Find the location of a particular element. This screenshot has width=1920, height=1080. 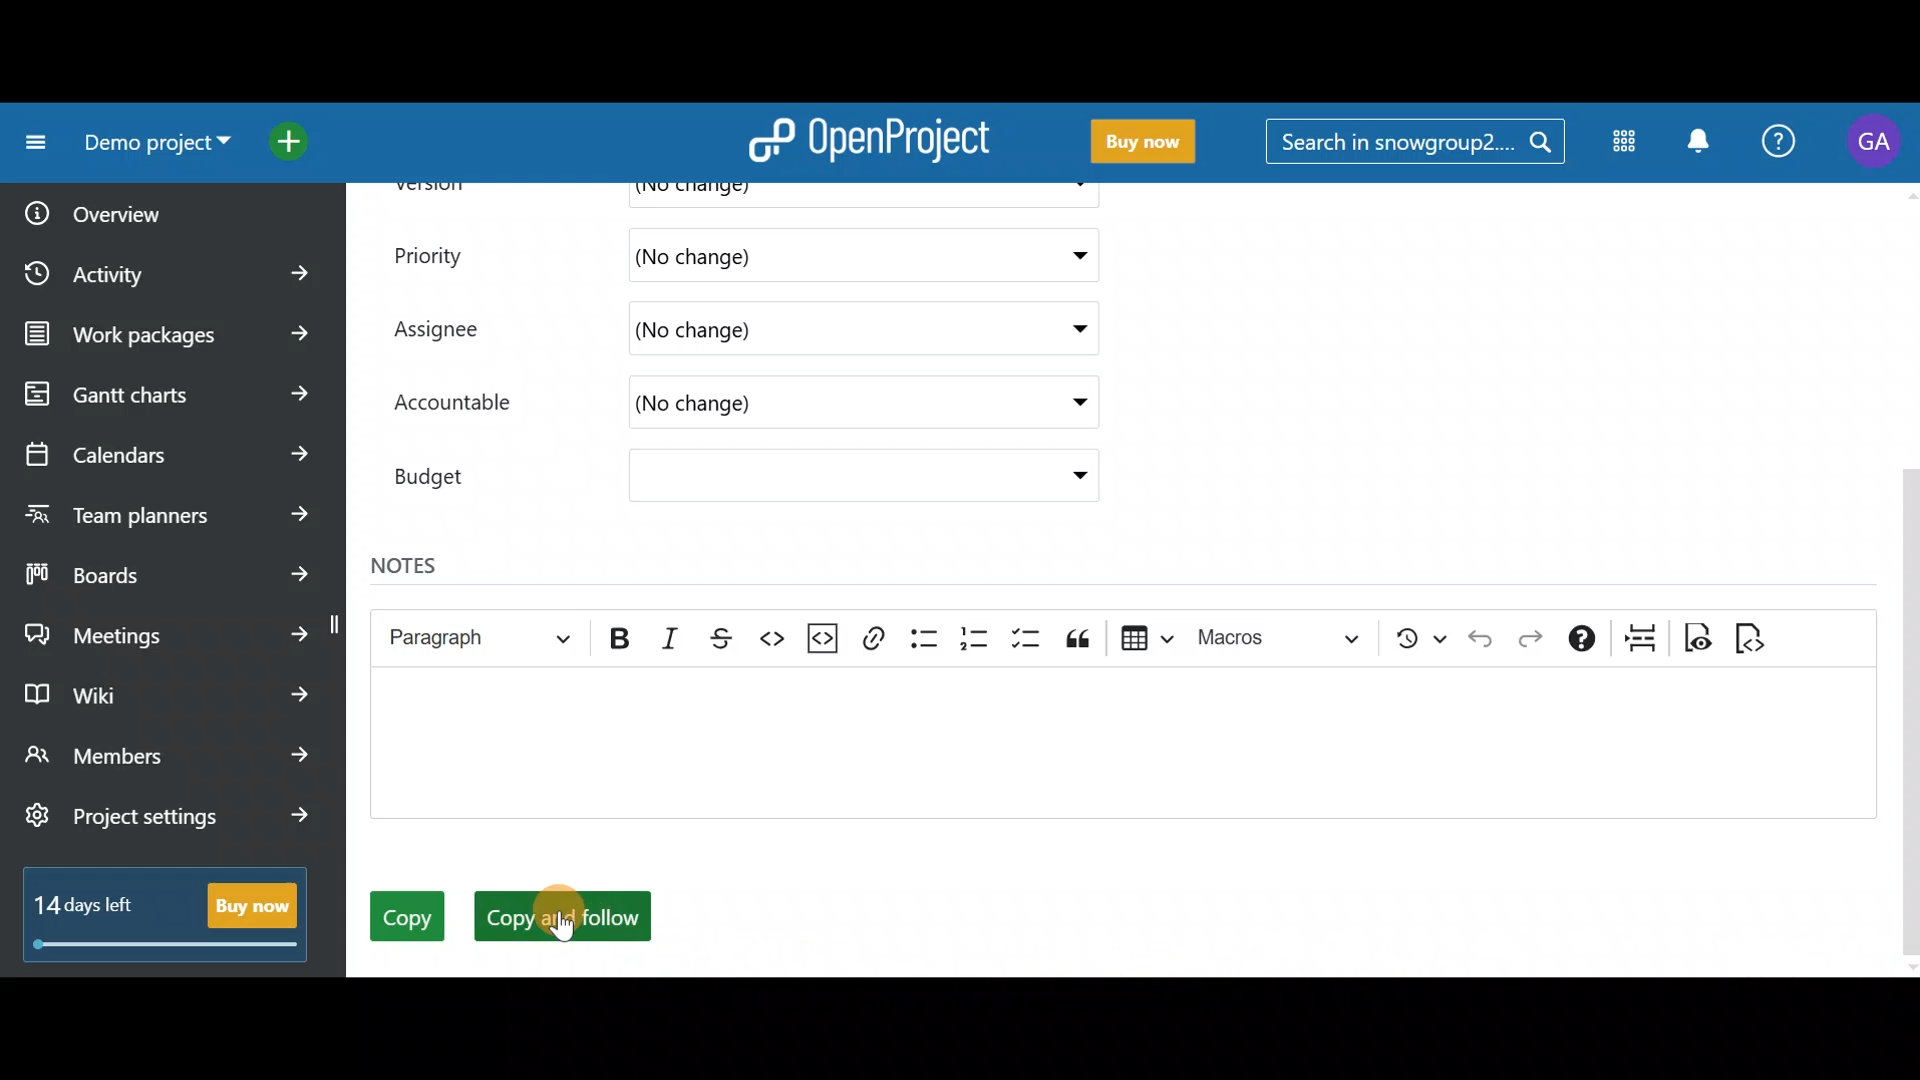

Collapse project menu is located at coordinates (31, 143).